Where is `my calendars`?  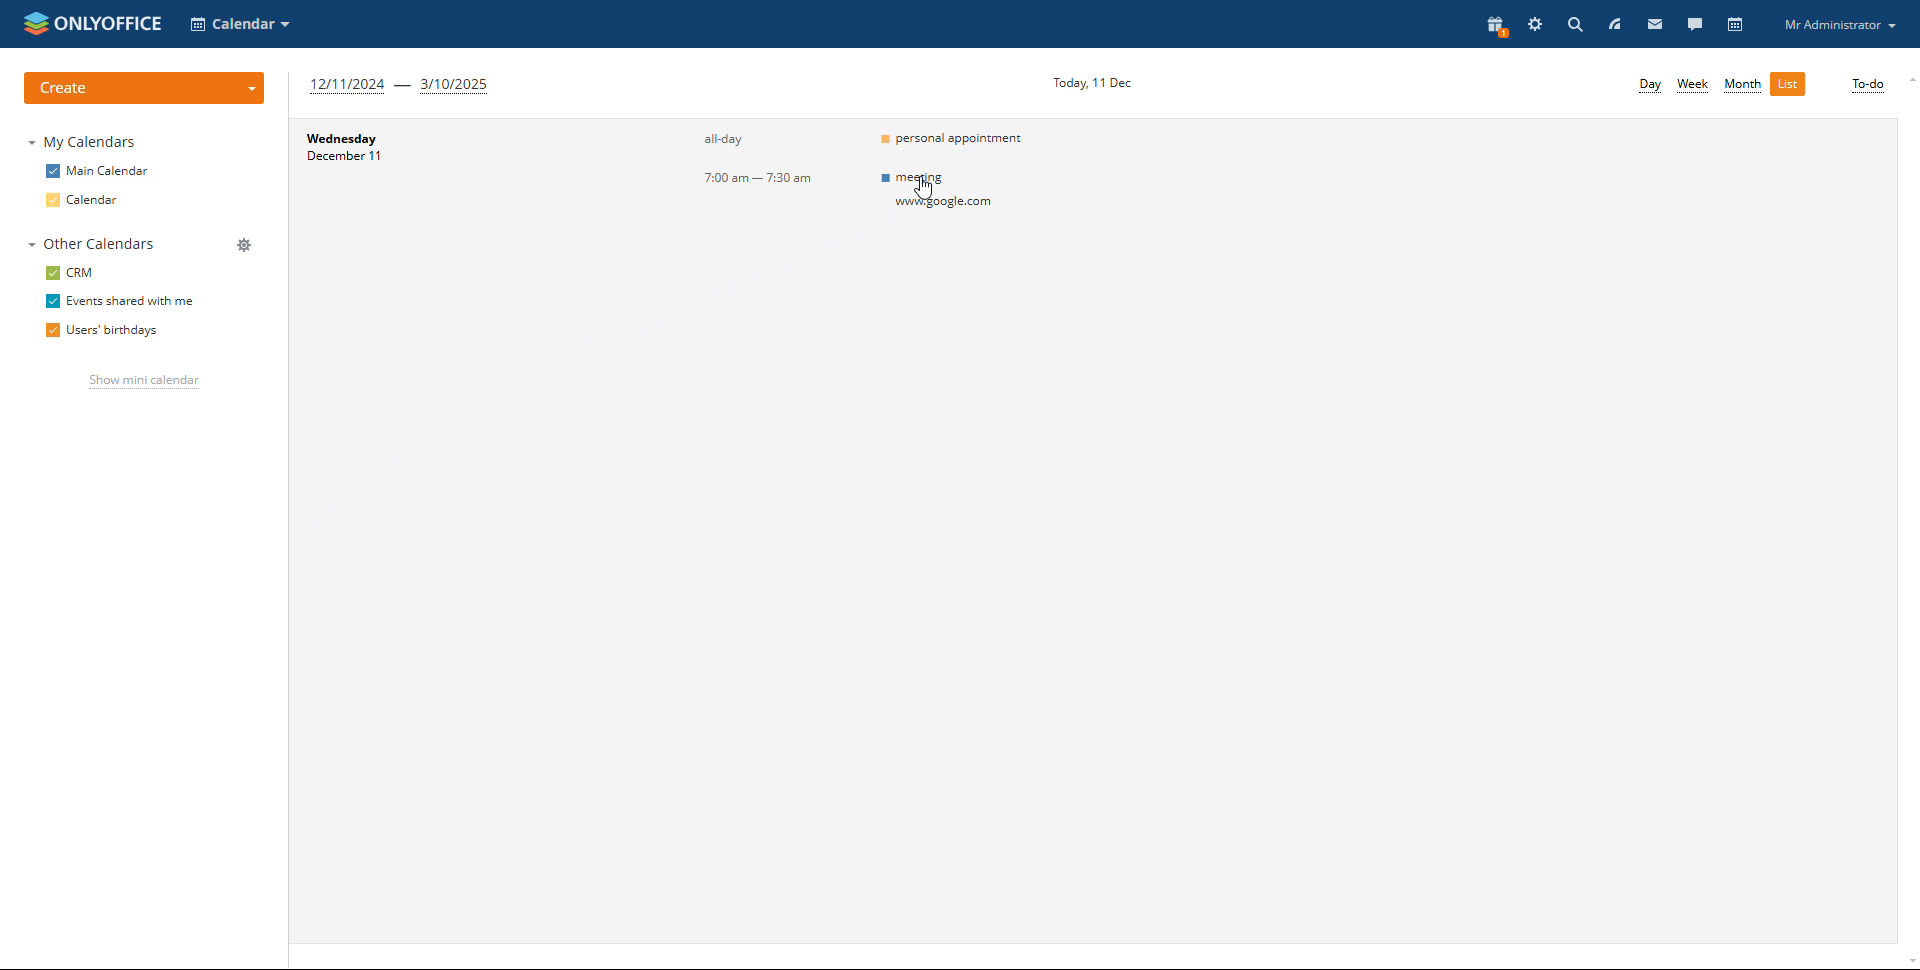 my calendars is located at coordinates (84, 142).